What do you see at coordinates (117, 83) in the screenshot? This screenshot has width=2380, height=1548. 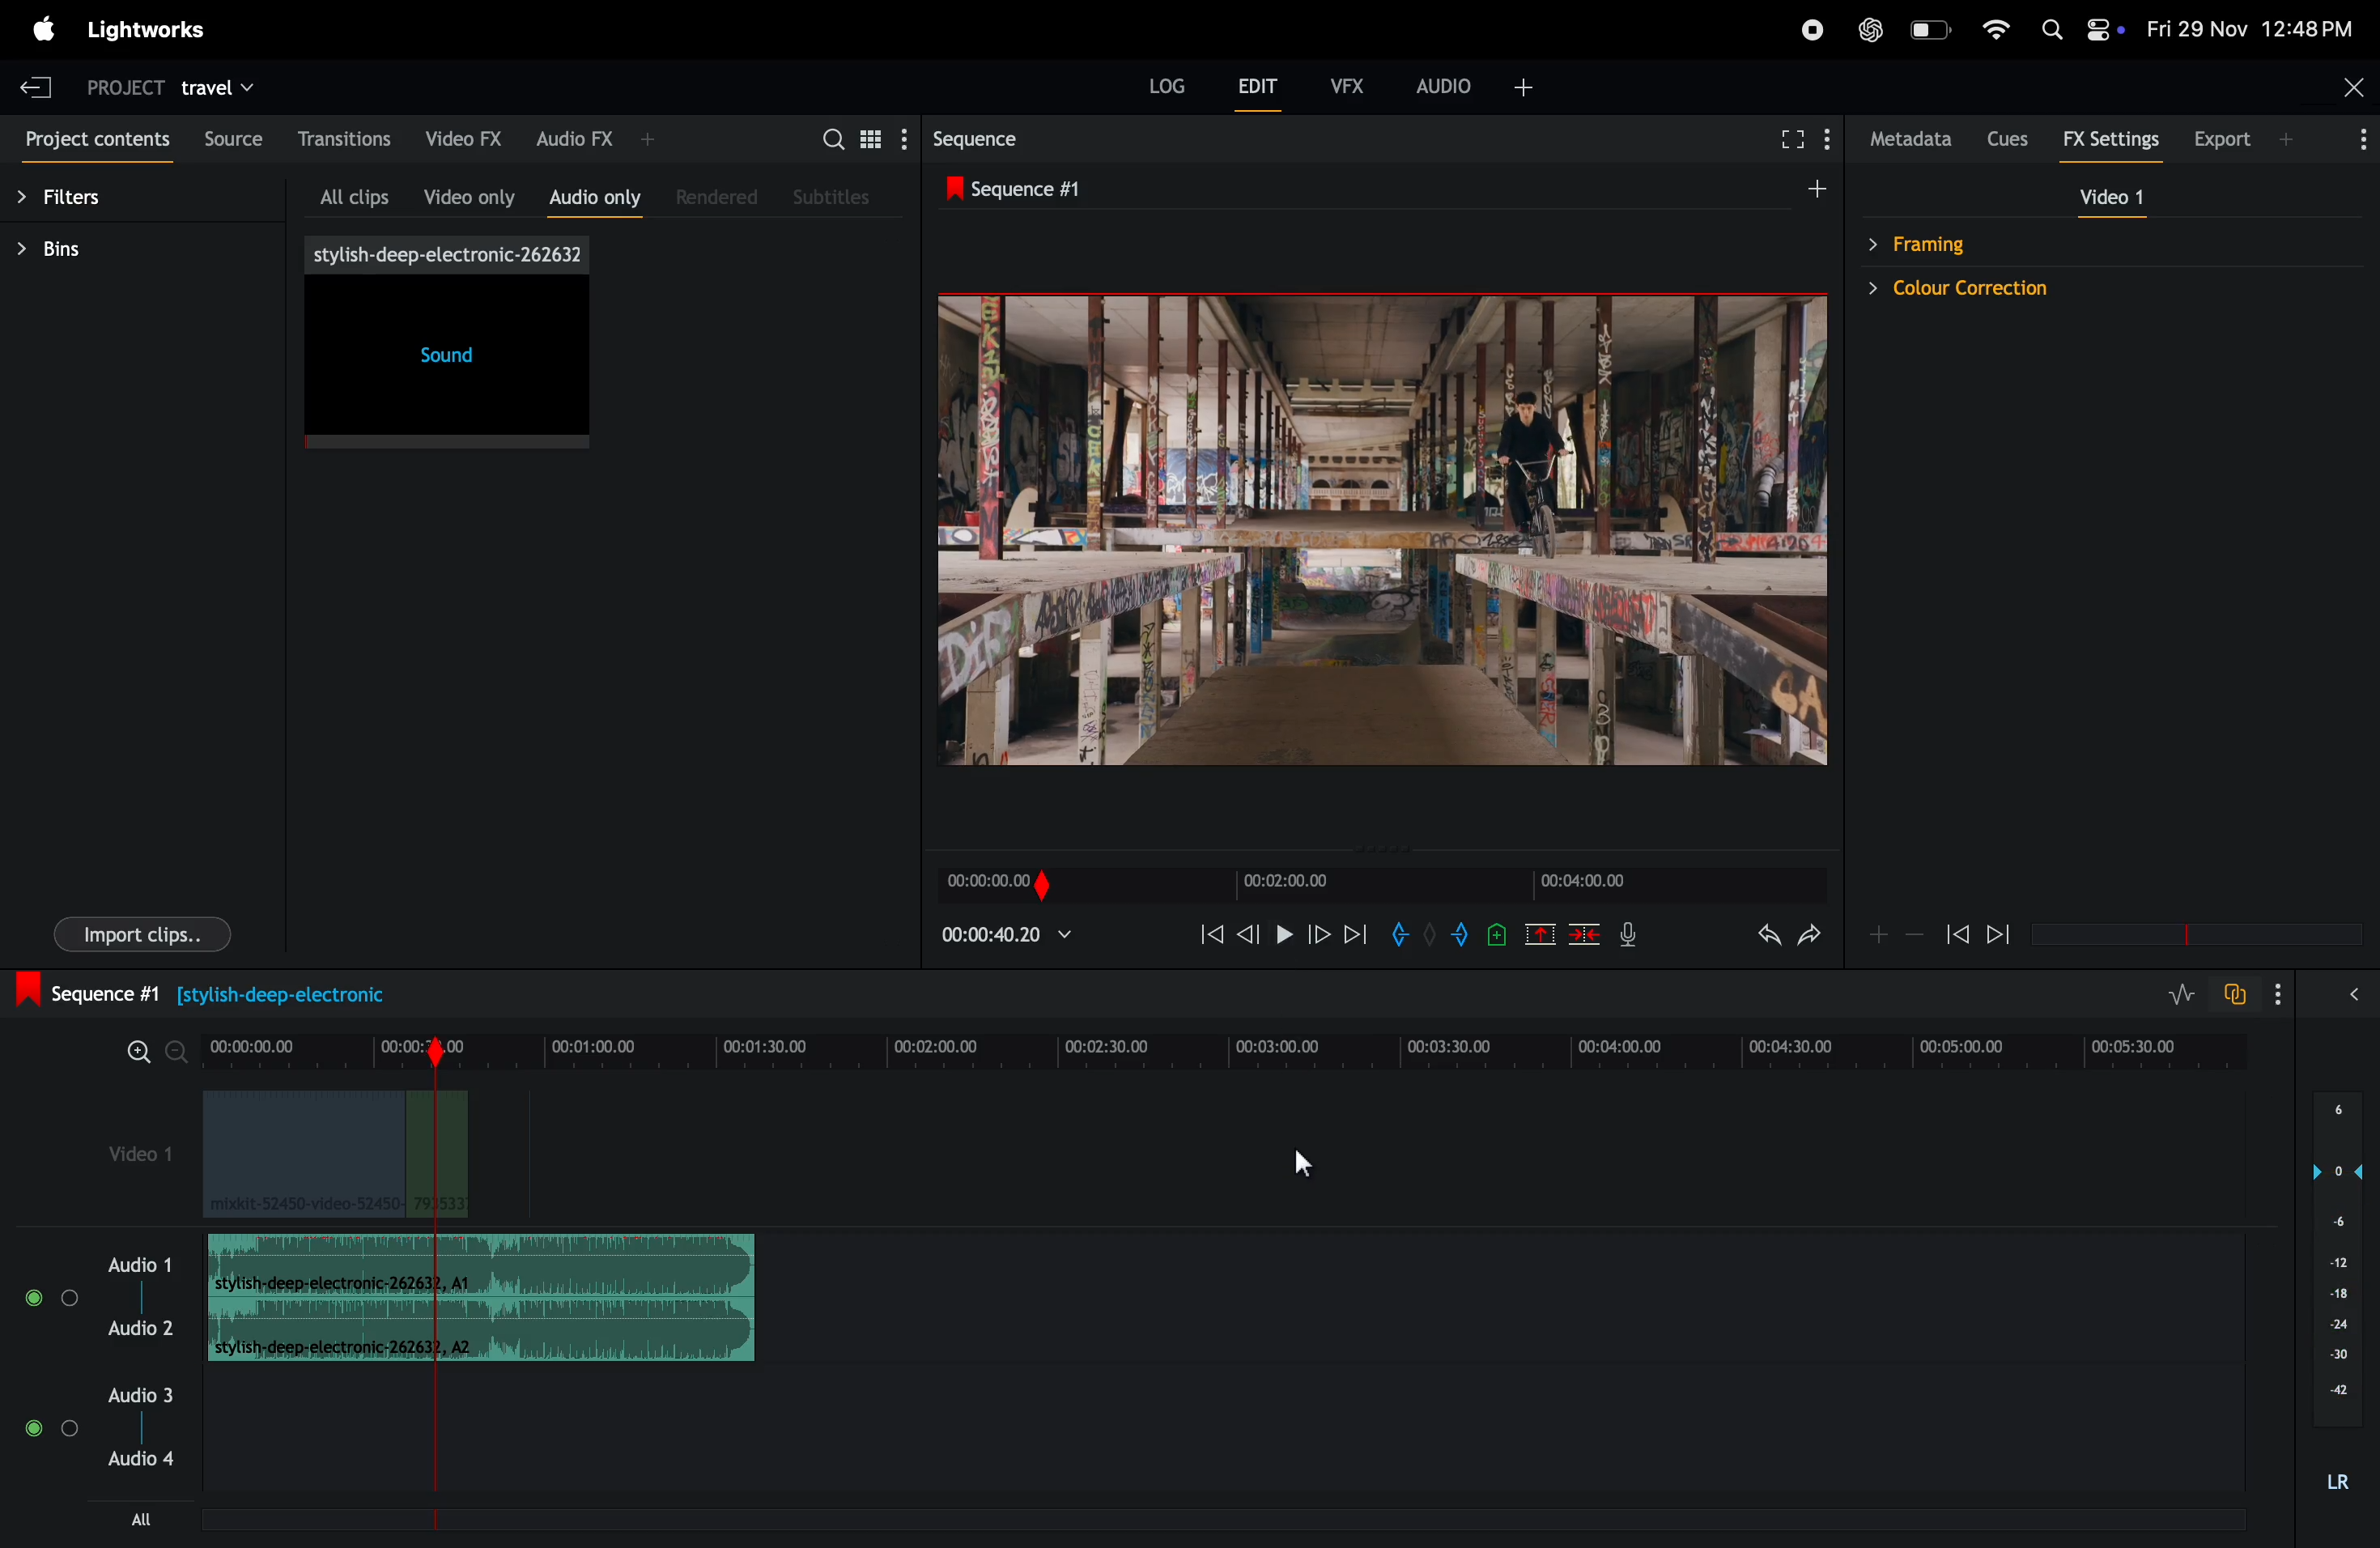 I see `project` at bounding box center [117, 83].